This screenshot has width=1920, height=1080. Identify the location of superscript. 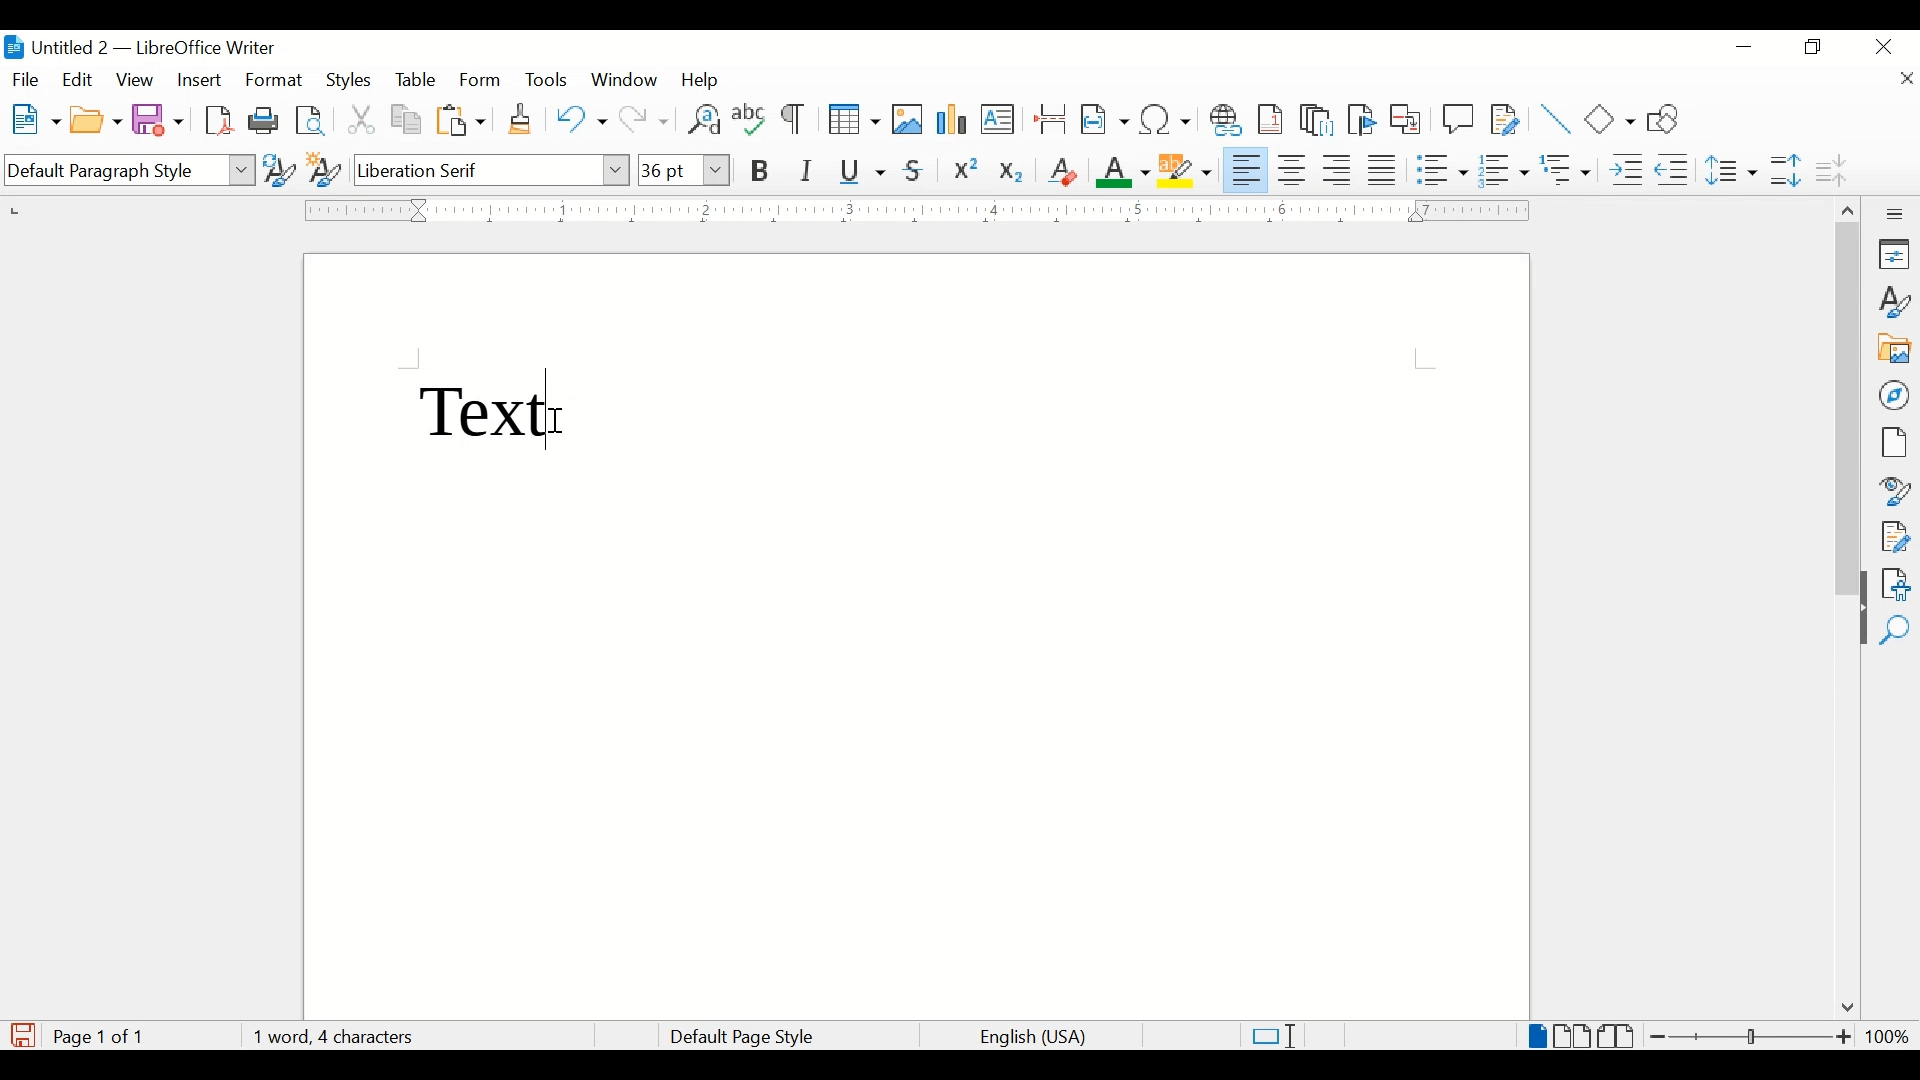
(967, 172).